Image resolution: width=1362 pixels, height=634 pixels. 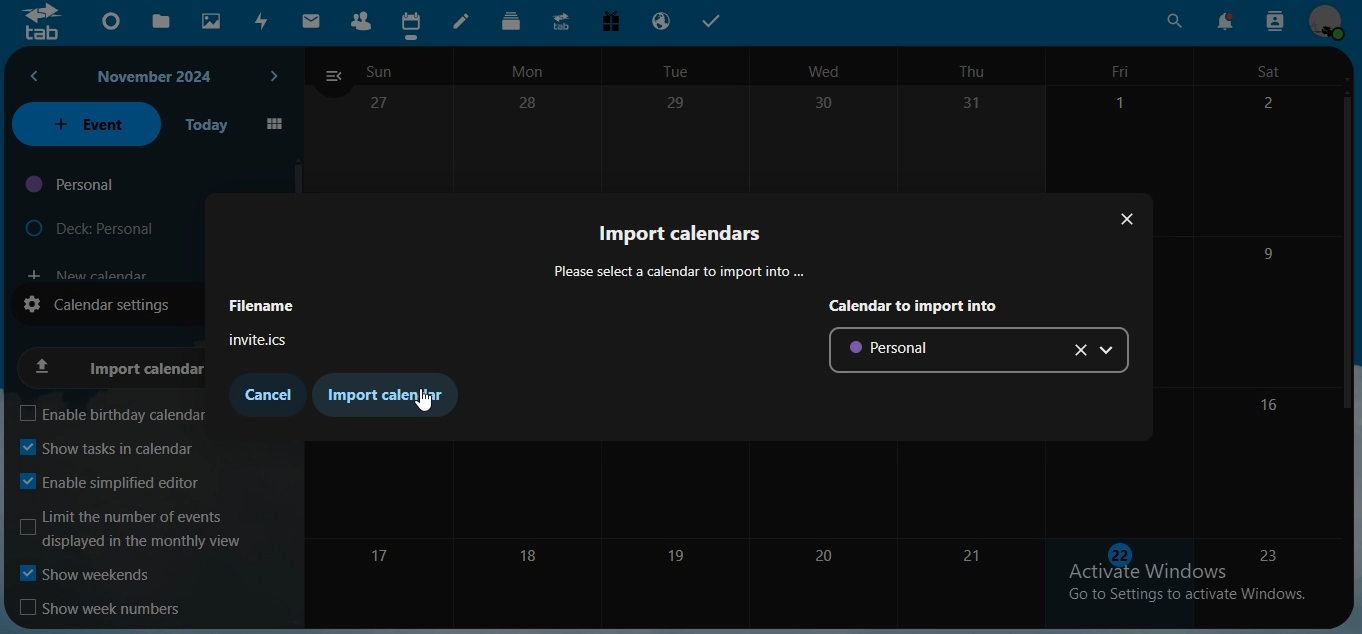 What do you see at coordinates (1174, 21) in the screenshot?
I see `search` at bounding box center [1174, 21].